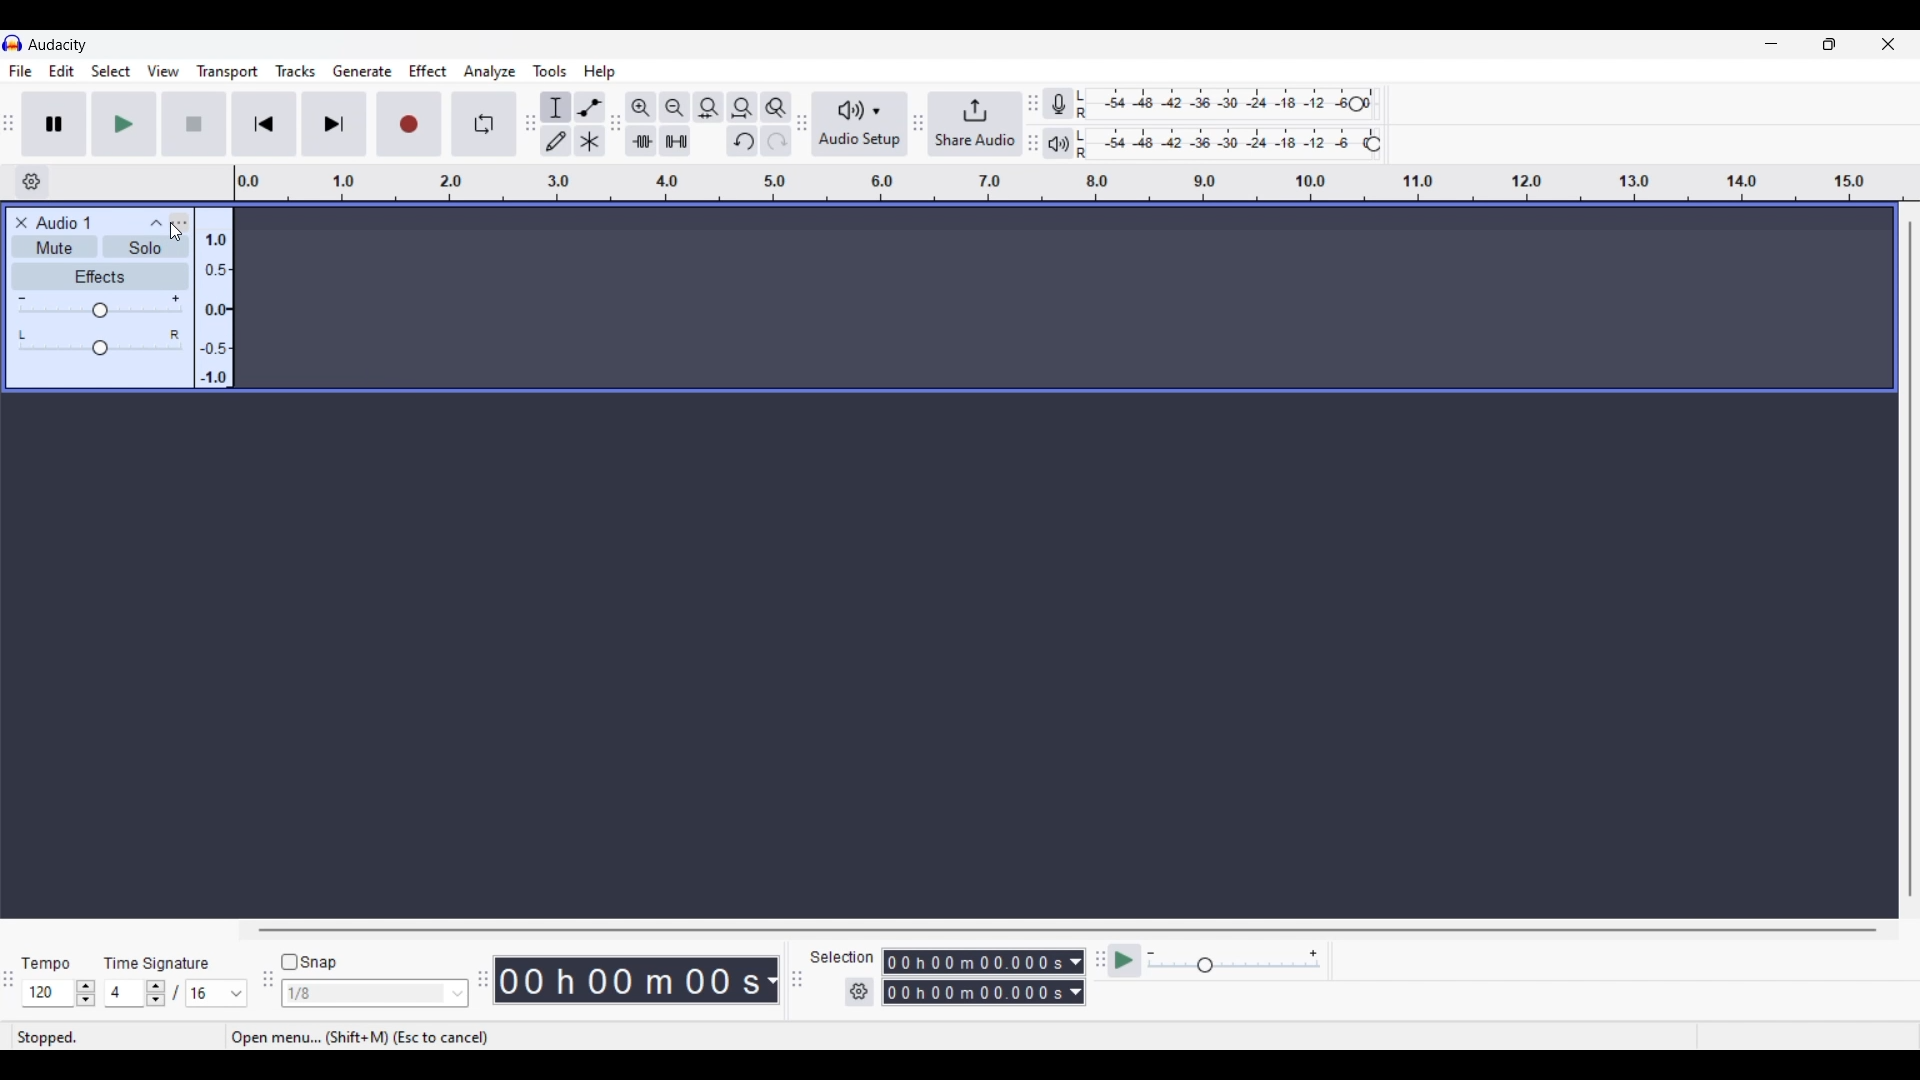 The width and height of the screenshot is (1920, 1080). Describe the element at coordinates (45, 962) in the screenshot. I see `Tempo` at that location.